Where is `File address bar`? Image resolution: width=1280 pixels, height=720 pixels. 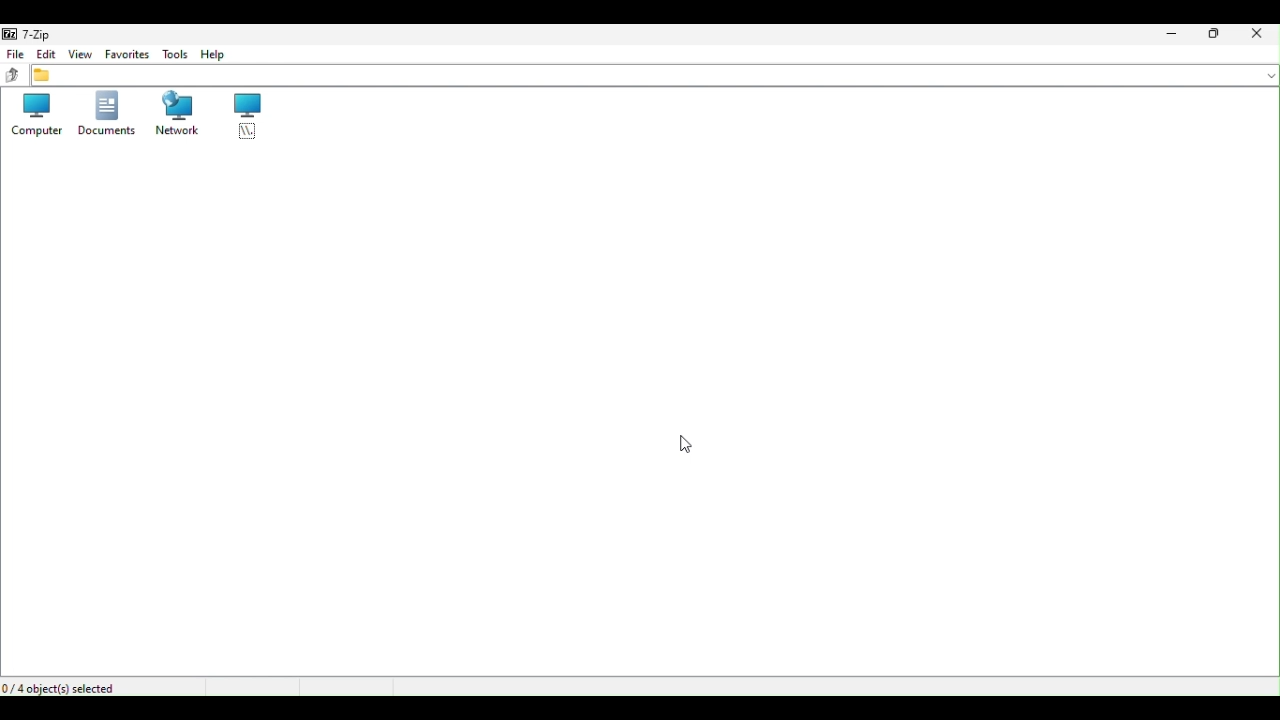
File address bar is located at coordinates (656, 77).